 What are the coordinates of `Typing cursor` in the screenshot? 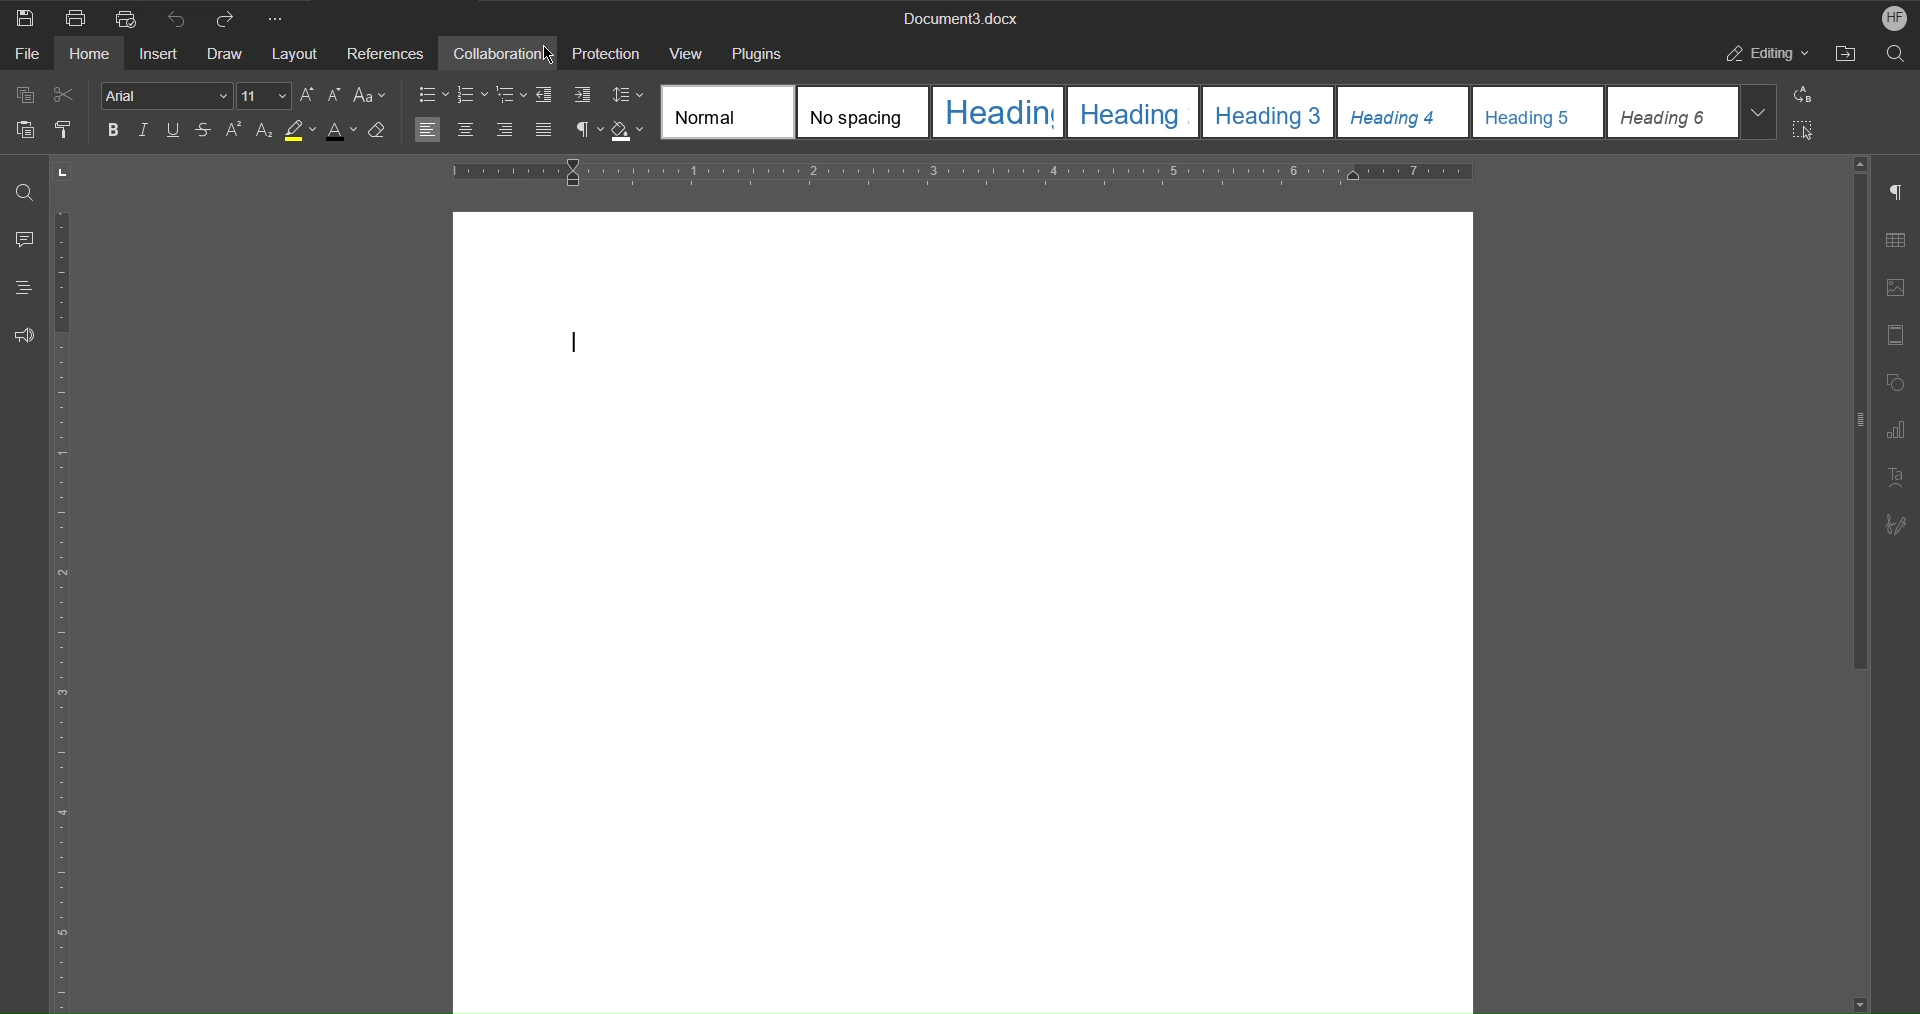 It's located at (574, 345).